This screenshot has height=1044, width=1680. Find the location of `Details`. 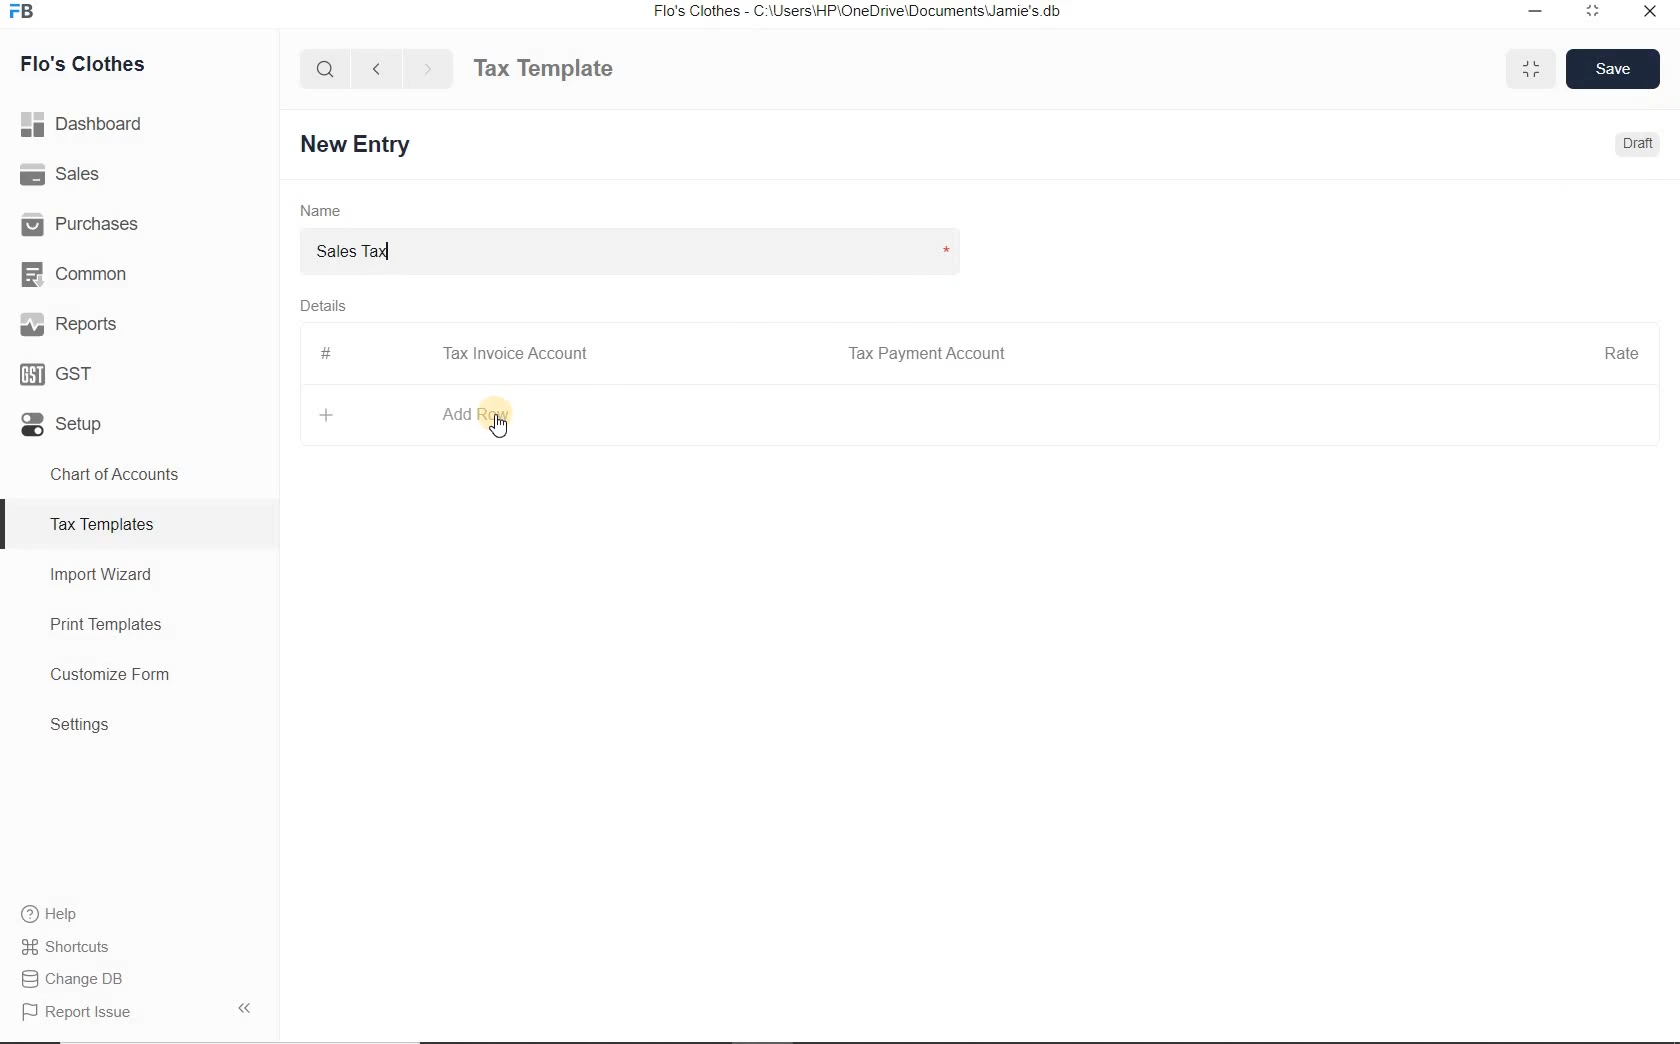

Details is located at coordinates (322, 304).